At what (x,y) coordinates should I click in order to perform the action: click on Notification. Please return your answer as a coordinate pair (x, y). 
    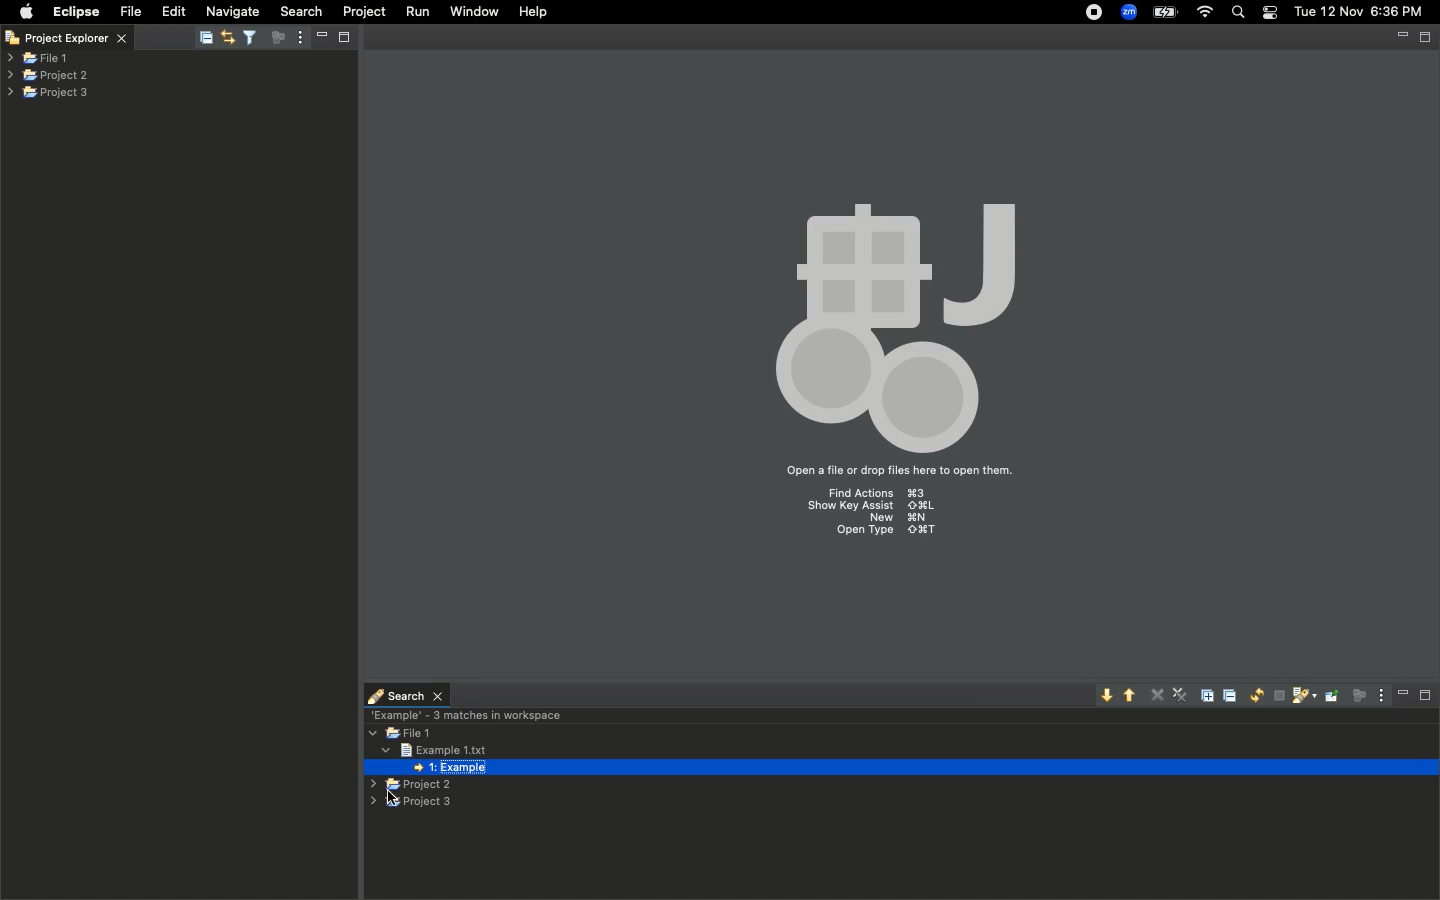
    Looking at the image, I should click on (1269, 13).